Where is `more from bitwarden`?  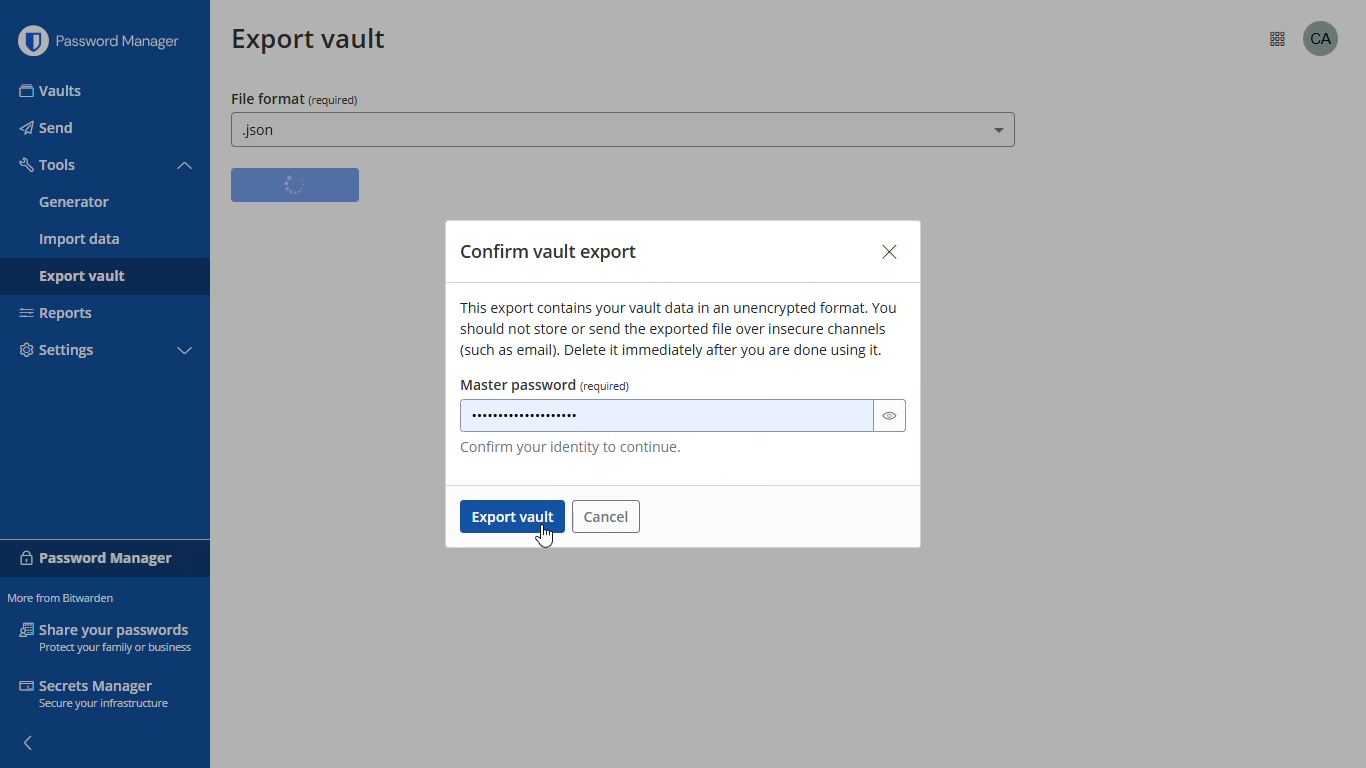 more from bitwarden is located at coordinates (63, 597).